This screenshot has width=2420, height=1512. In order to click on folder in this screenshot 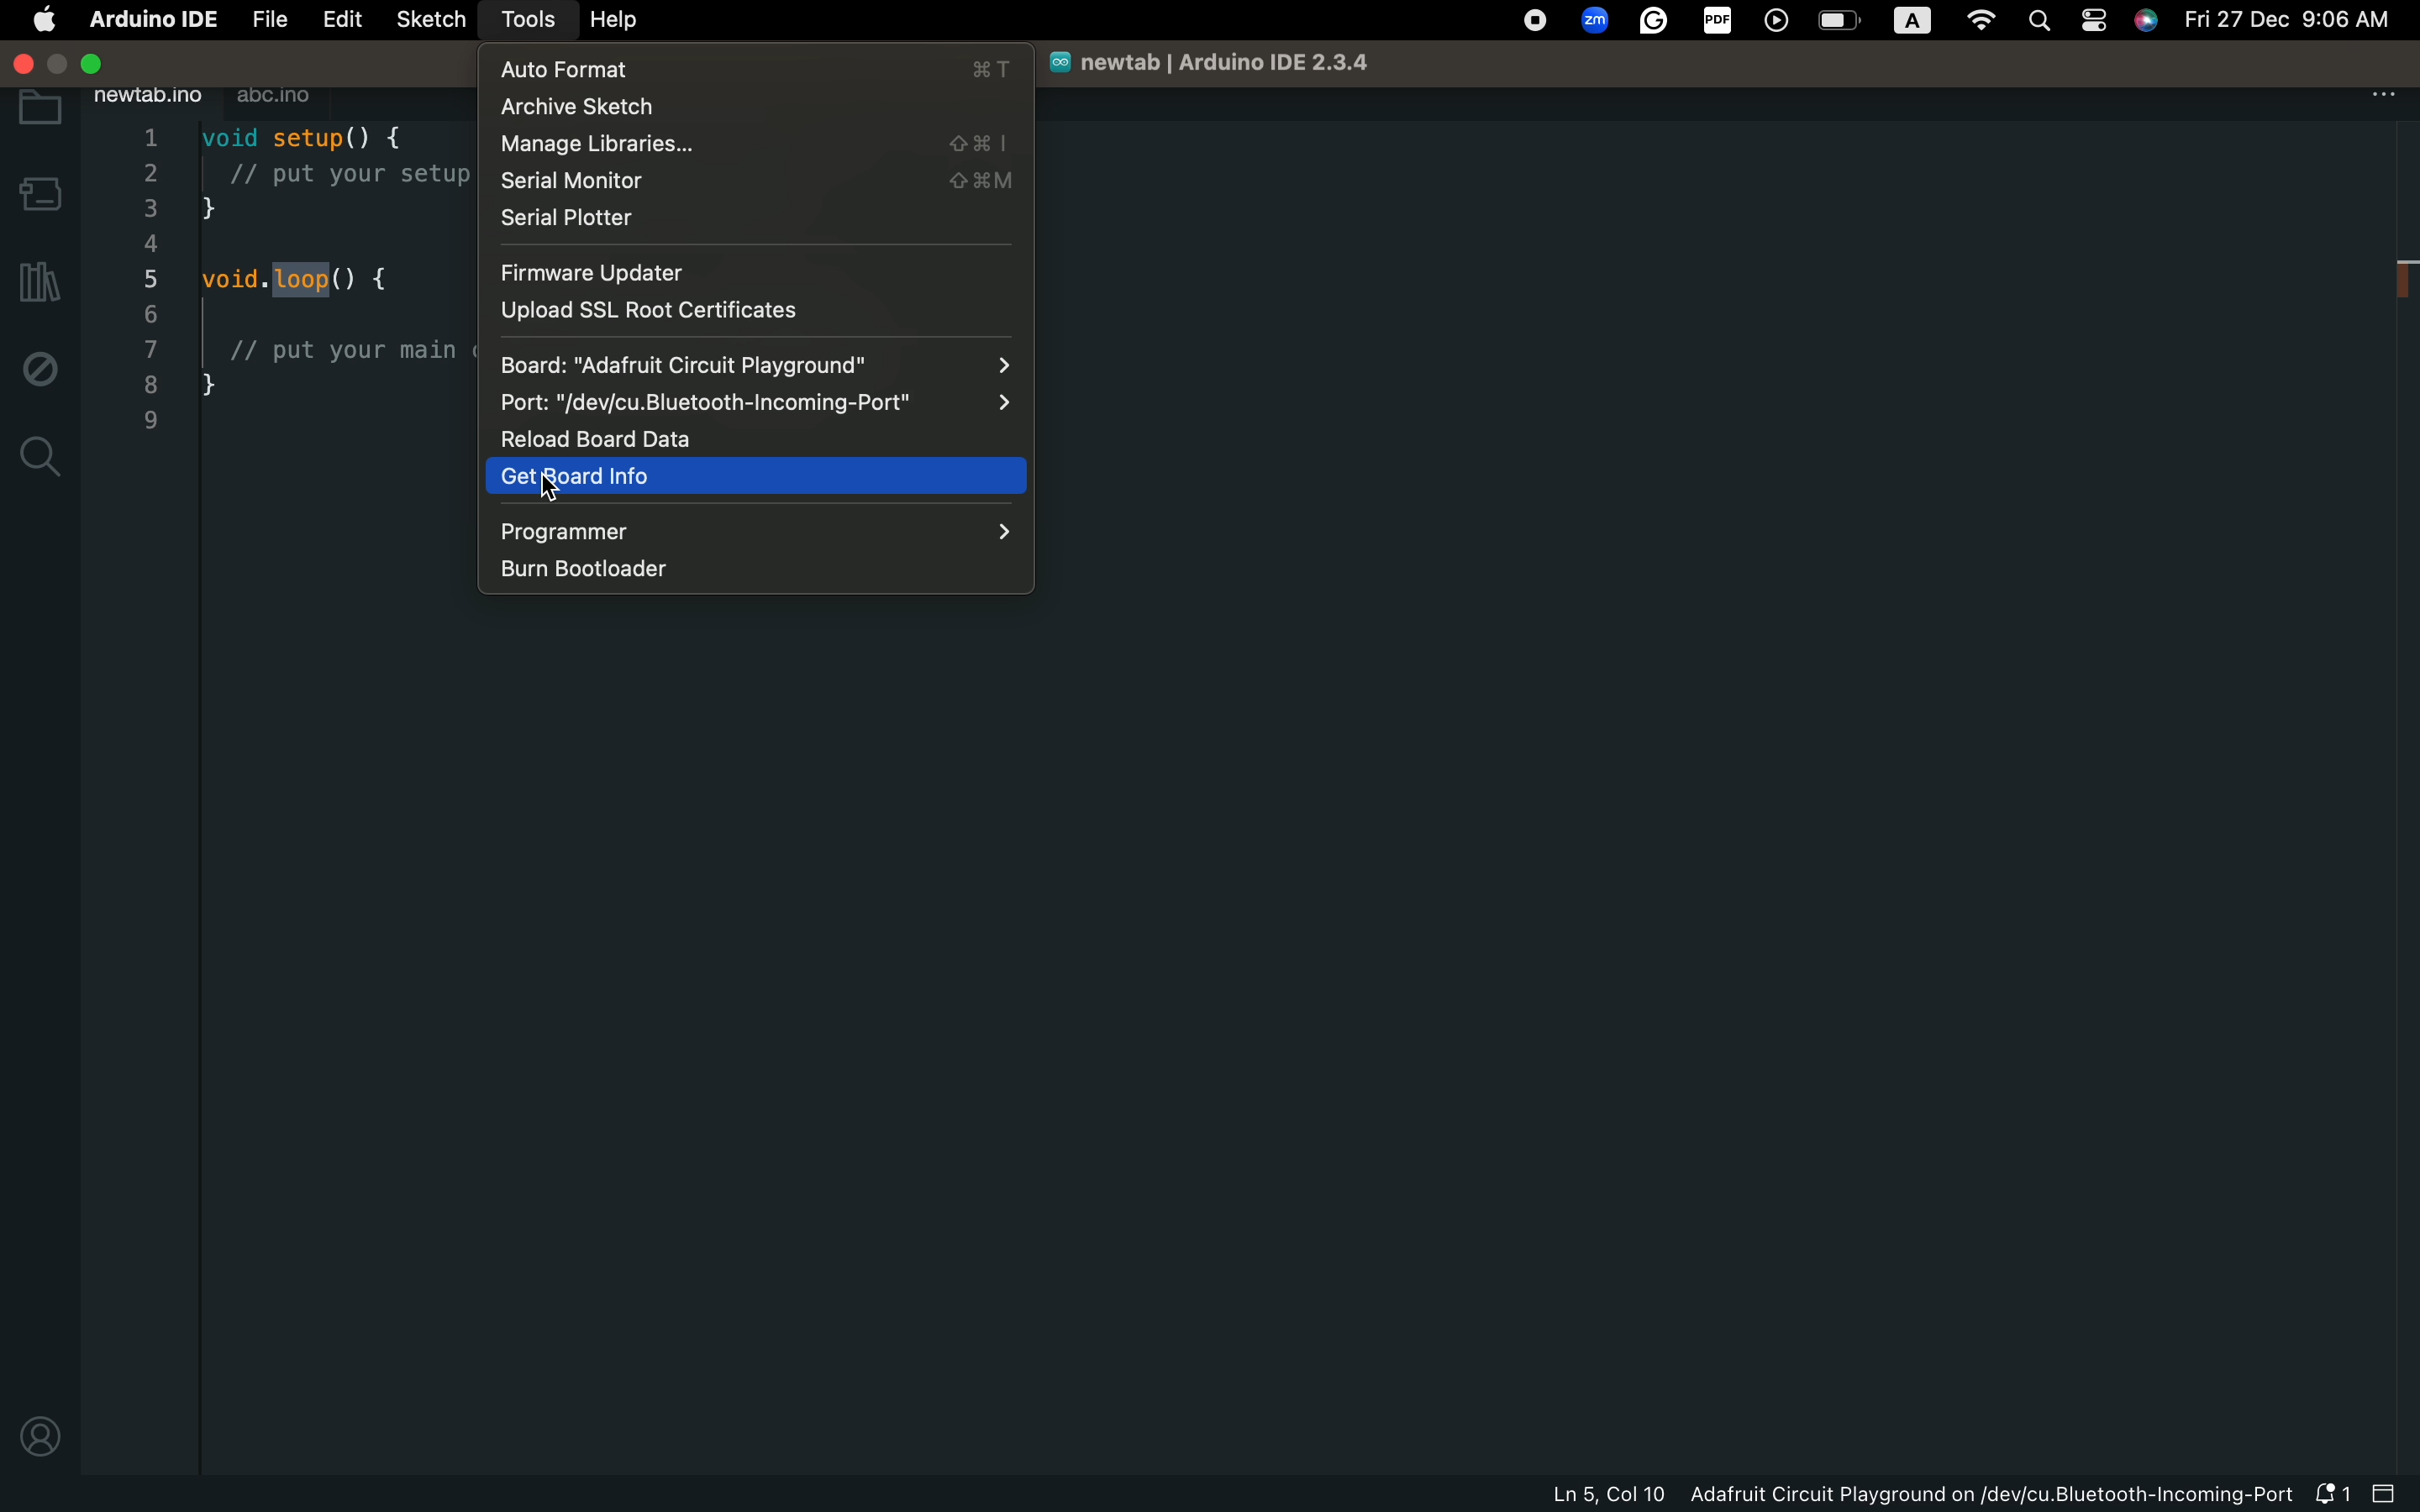, I will do `click(37, 116)`.